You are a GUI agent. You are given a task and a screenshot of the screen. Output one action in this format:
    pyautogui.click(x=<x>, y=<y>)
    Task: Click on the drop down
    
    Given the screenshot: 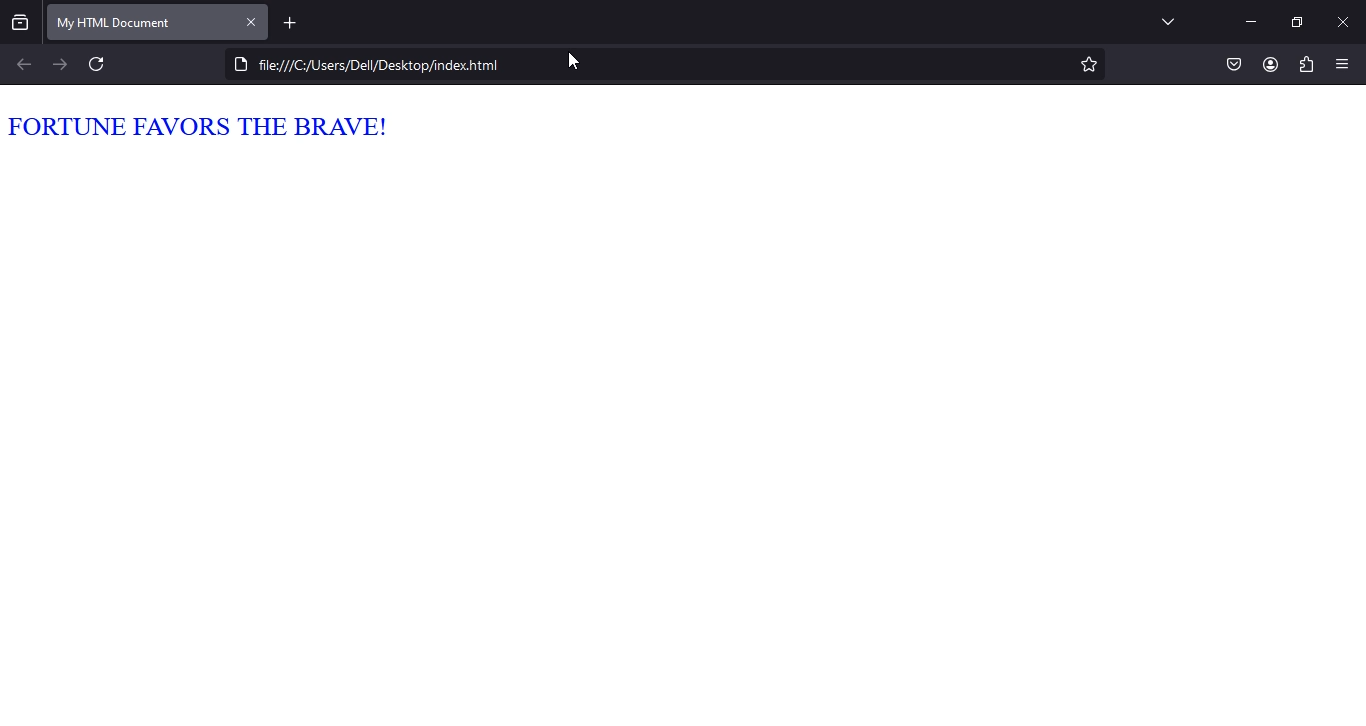 What is the action you would take?
    pyautogui.click(x=1169, y=20)
    